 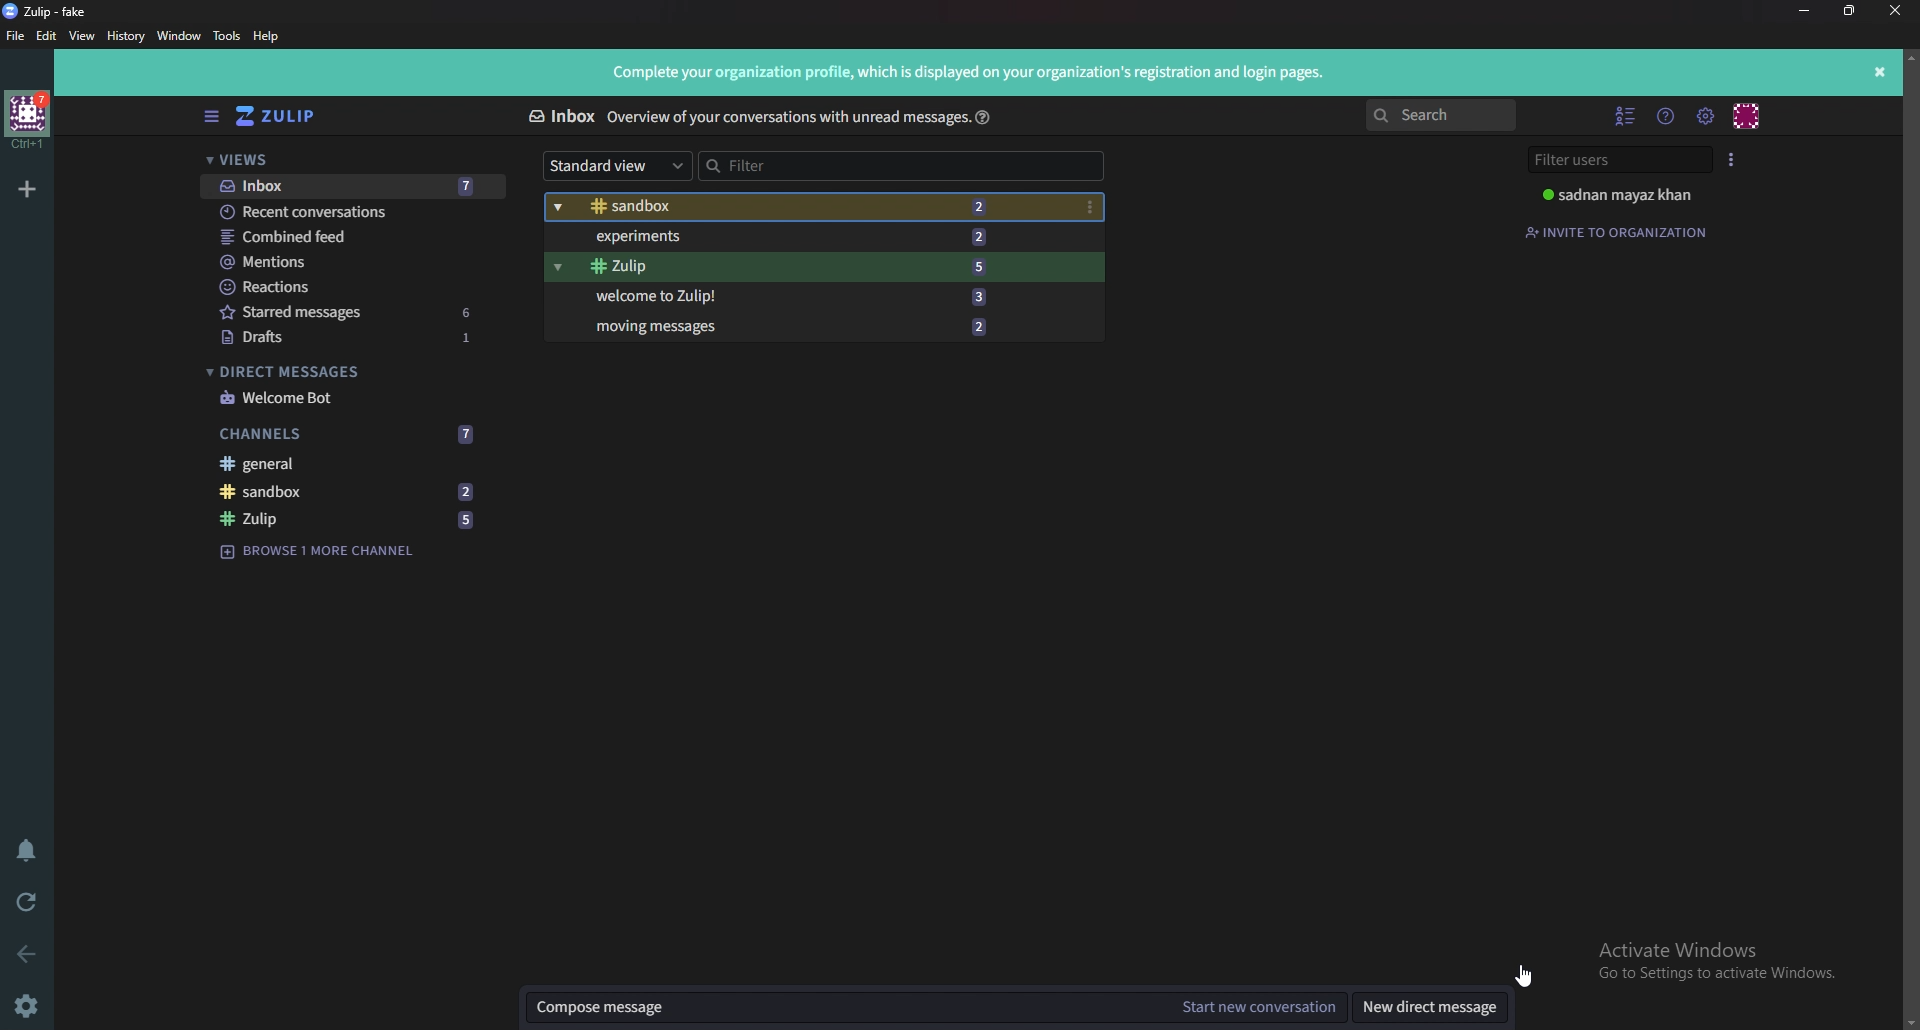 What do you see at coordinates (344, 463) in the screenshot?
I see `General` at bounding box center [344, 463].